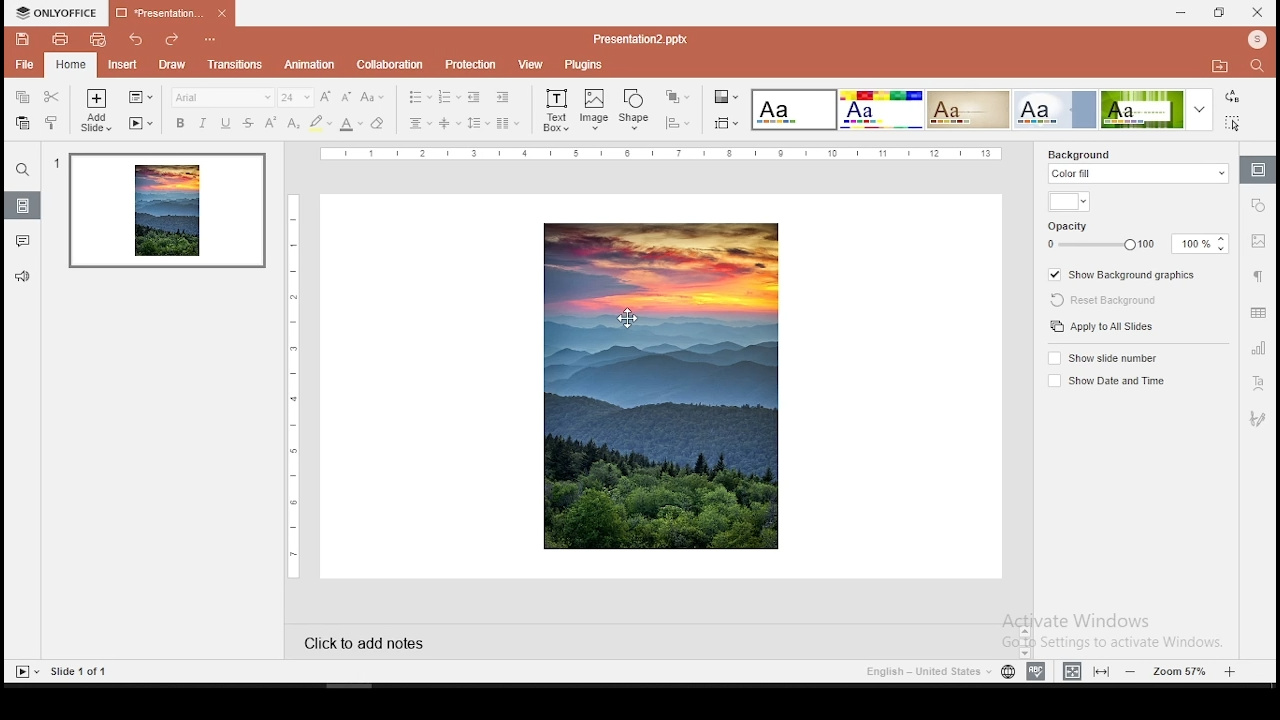  Describe the element at coordinates (378, 122) in the screenshot. I see `eraser tool` at that location.